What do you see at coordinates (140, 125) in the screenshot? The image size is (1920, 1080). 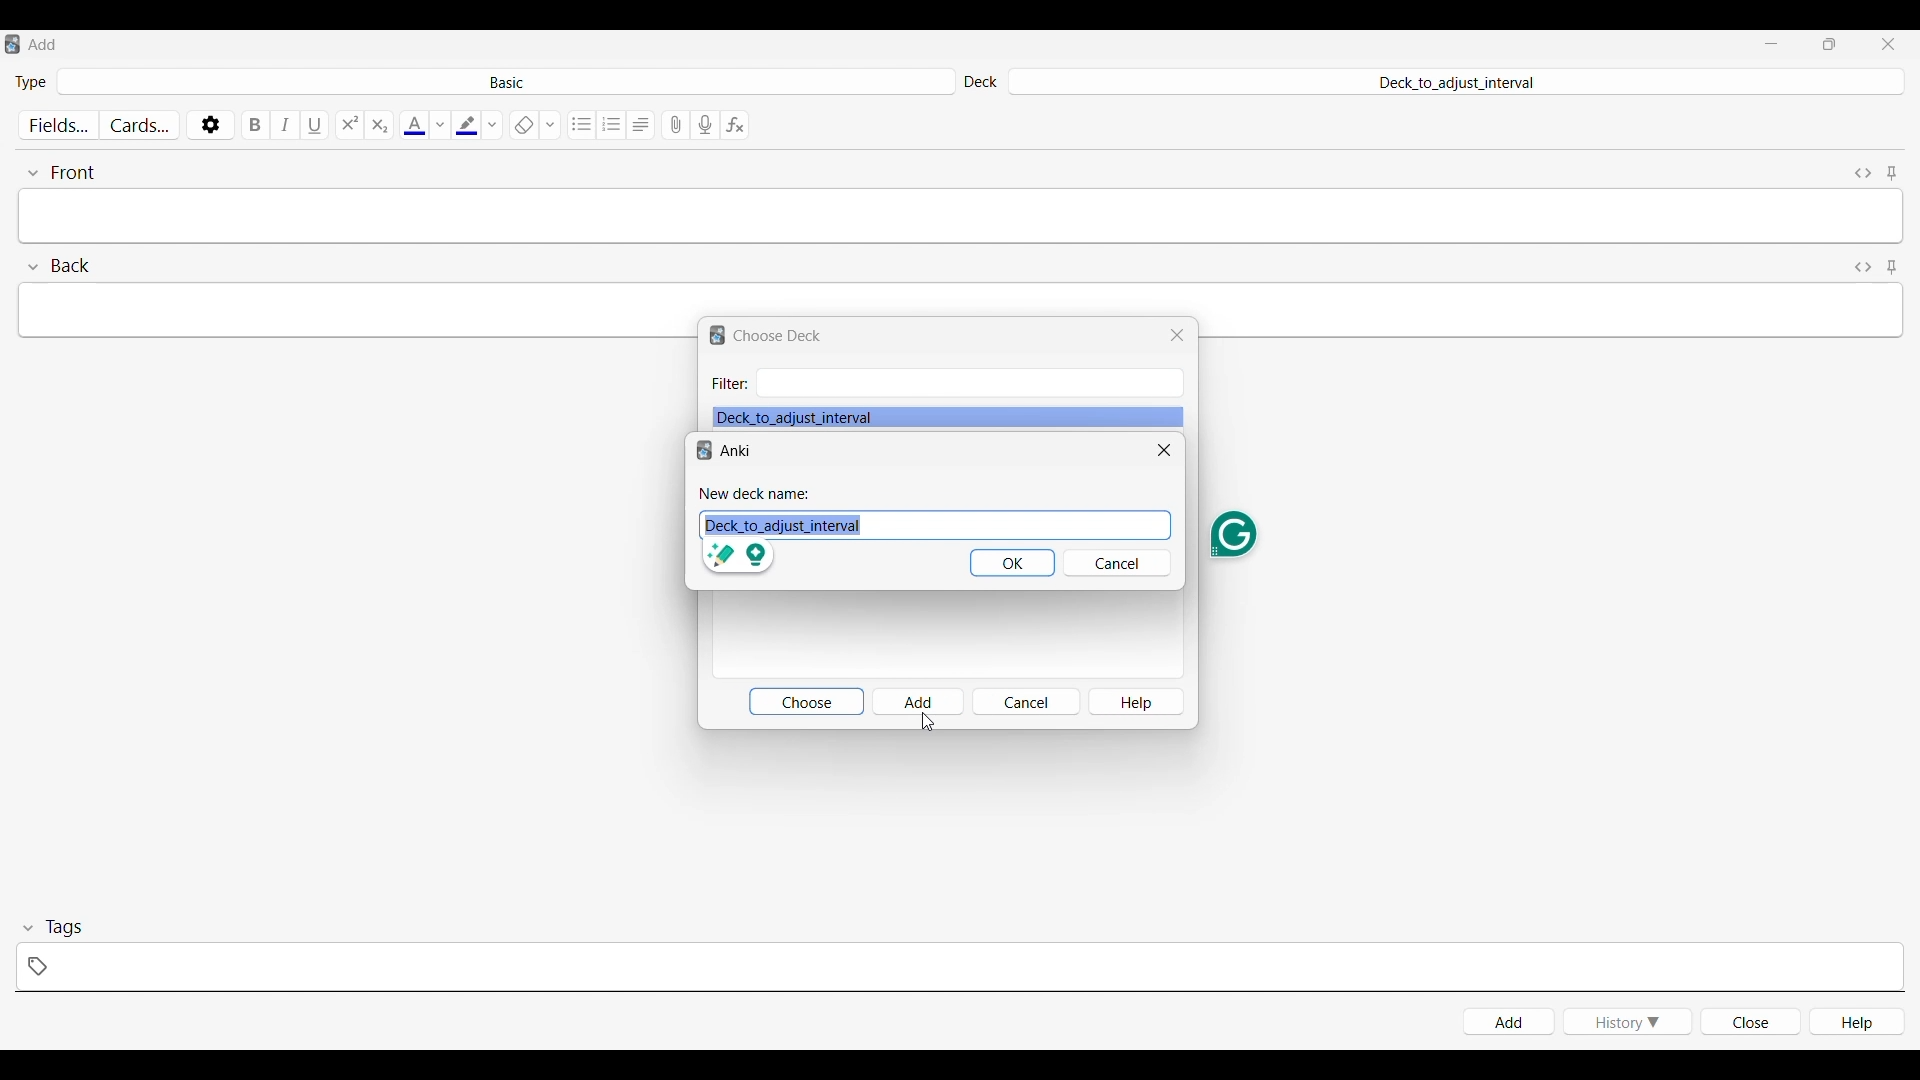 I see `Customize cards` at bounding box center [140, 125].